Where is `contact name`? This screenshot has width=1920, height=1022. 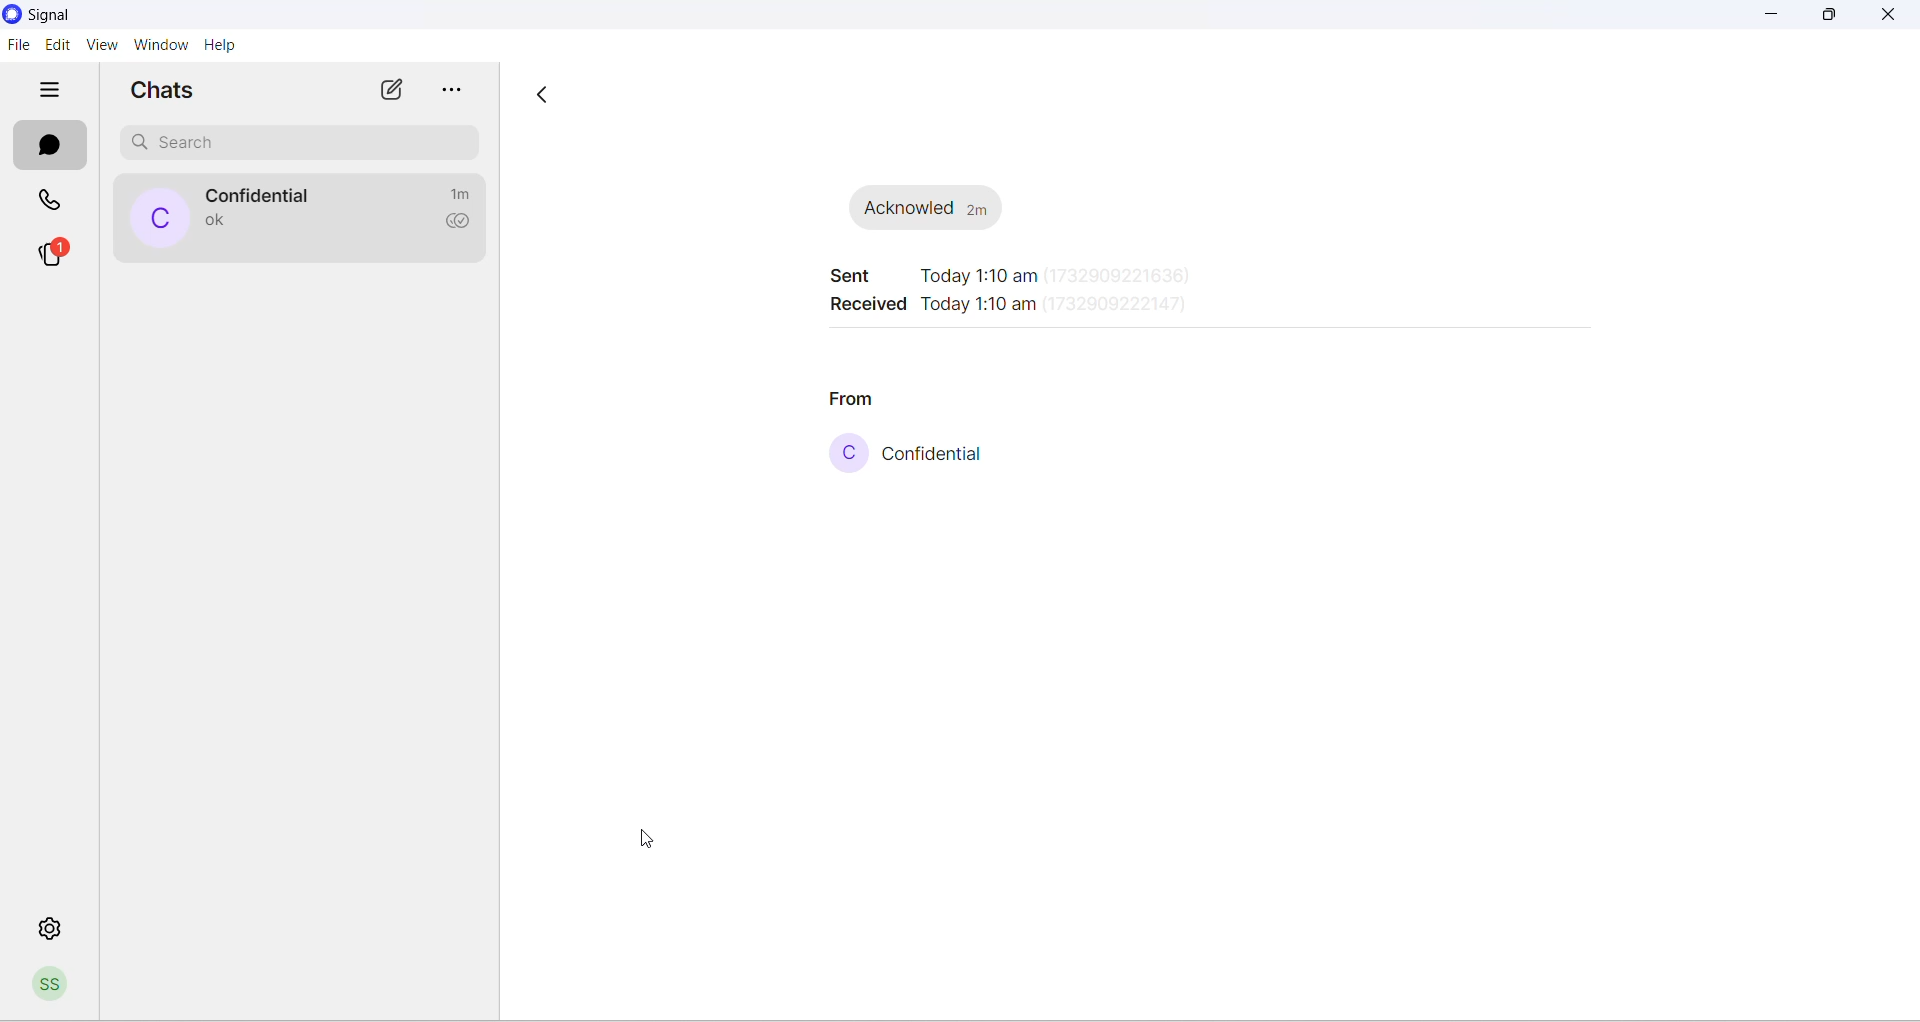
contact name is located at coordinates (263, 196).